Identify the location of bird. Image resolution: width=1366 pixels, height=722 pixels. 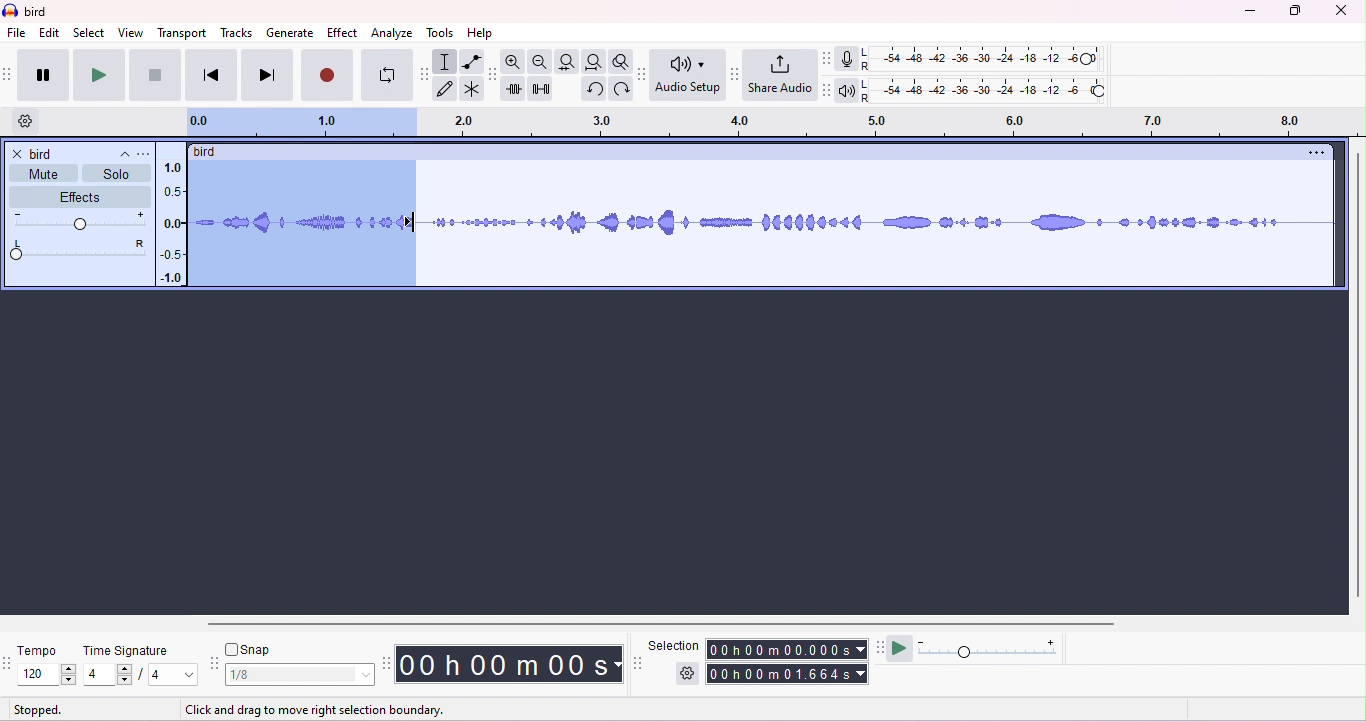
(38, 13).